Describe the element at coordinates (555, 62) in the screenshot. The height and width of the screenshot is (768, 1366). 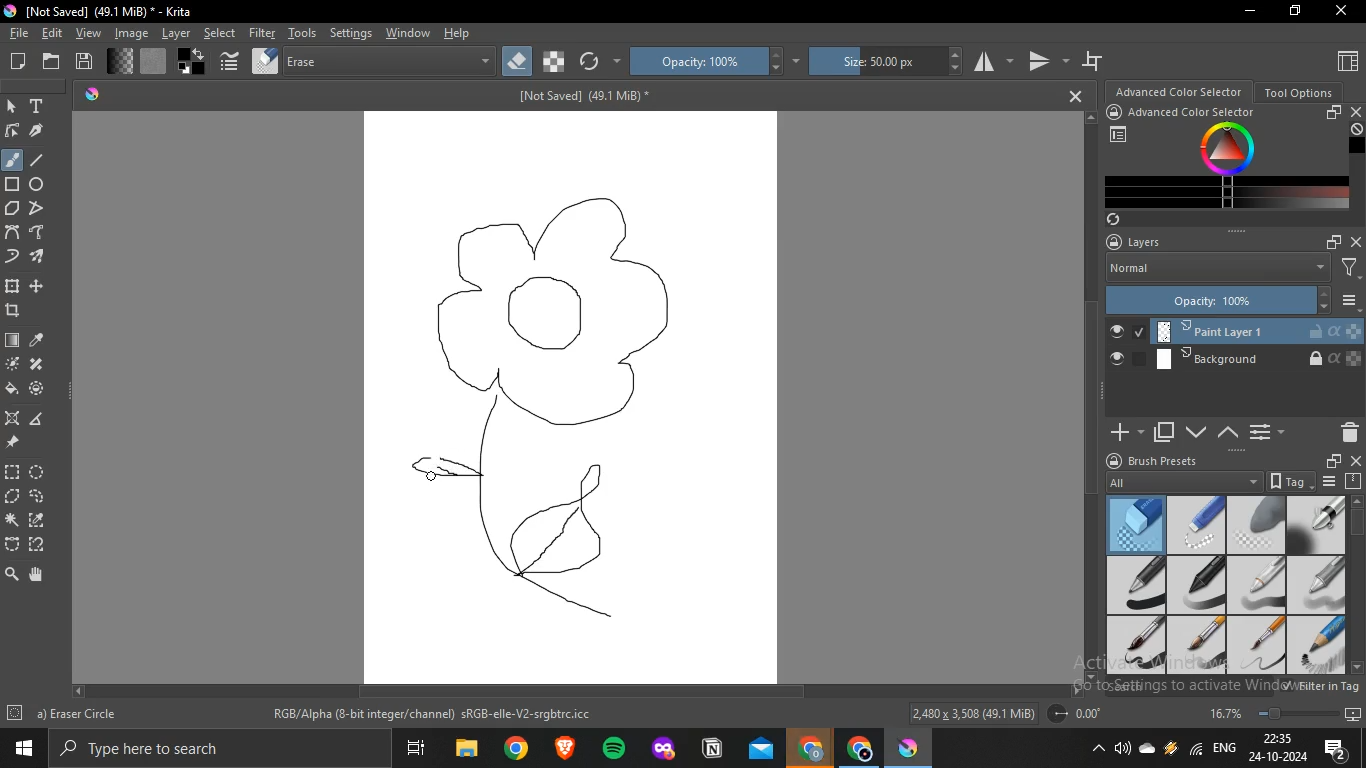
I see `preserve alpha` at that location.